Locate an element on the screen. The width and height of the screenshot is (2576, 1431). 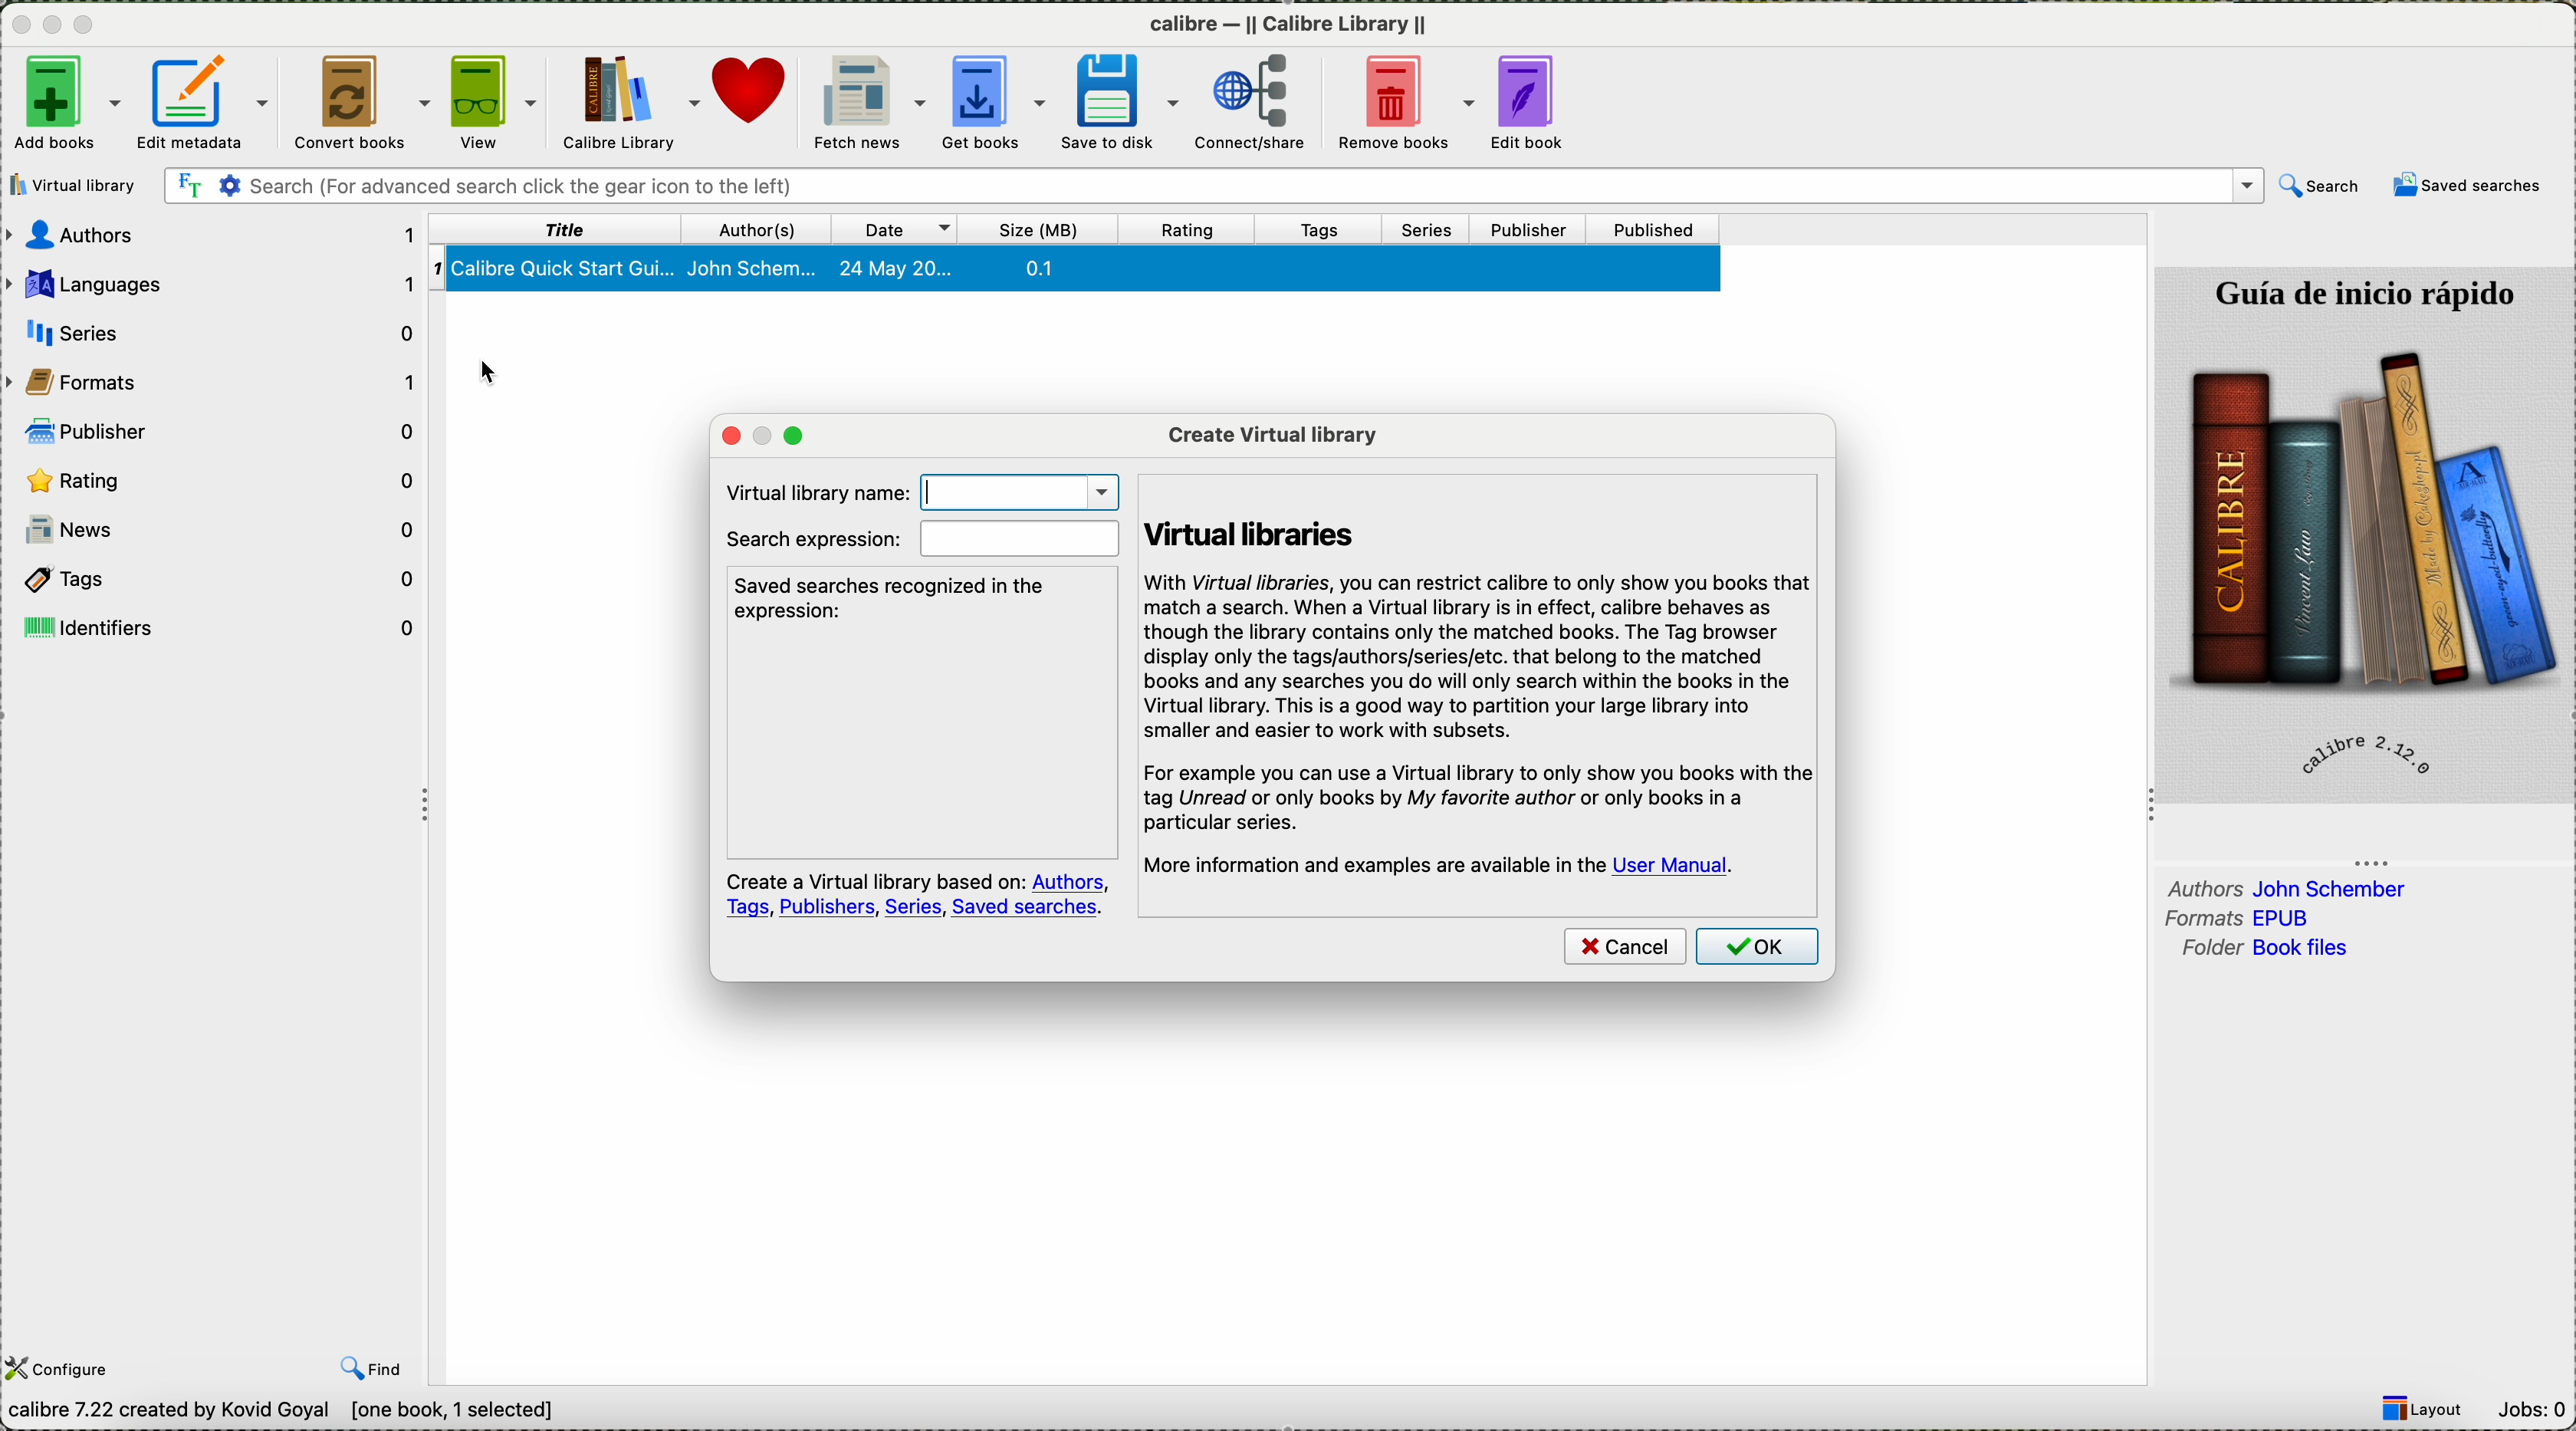
save to disk is located at coordinates (1128, 101).